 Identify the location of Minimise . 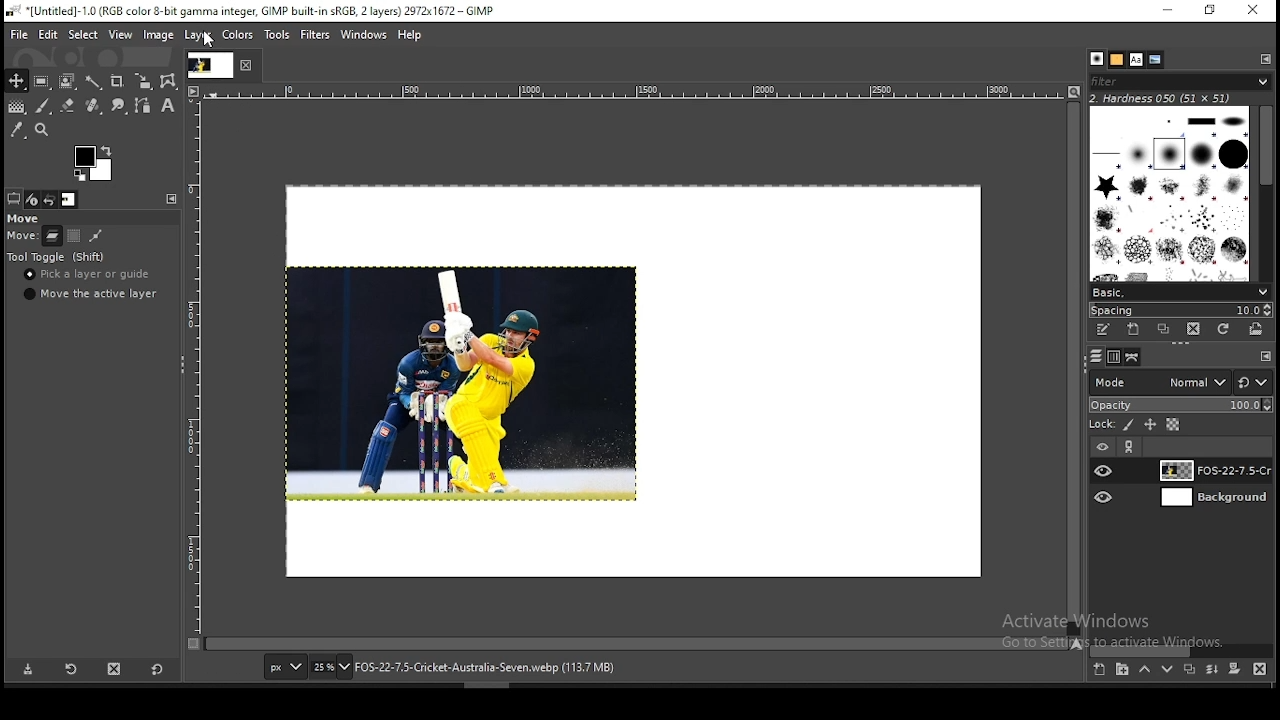
(1167, 10).